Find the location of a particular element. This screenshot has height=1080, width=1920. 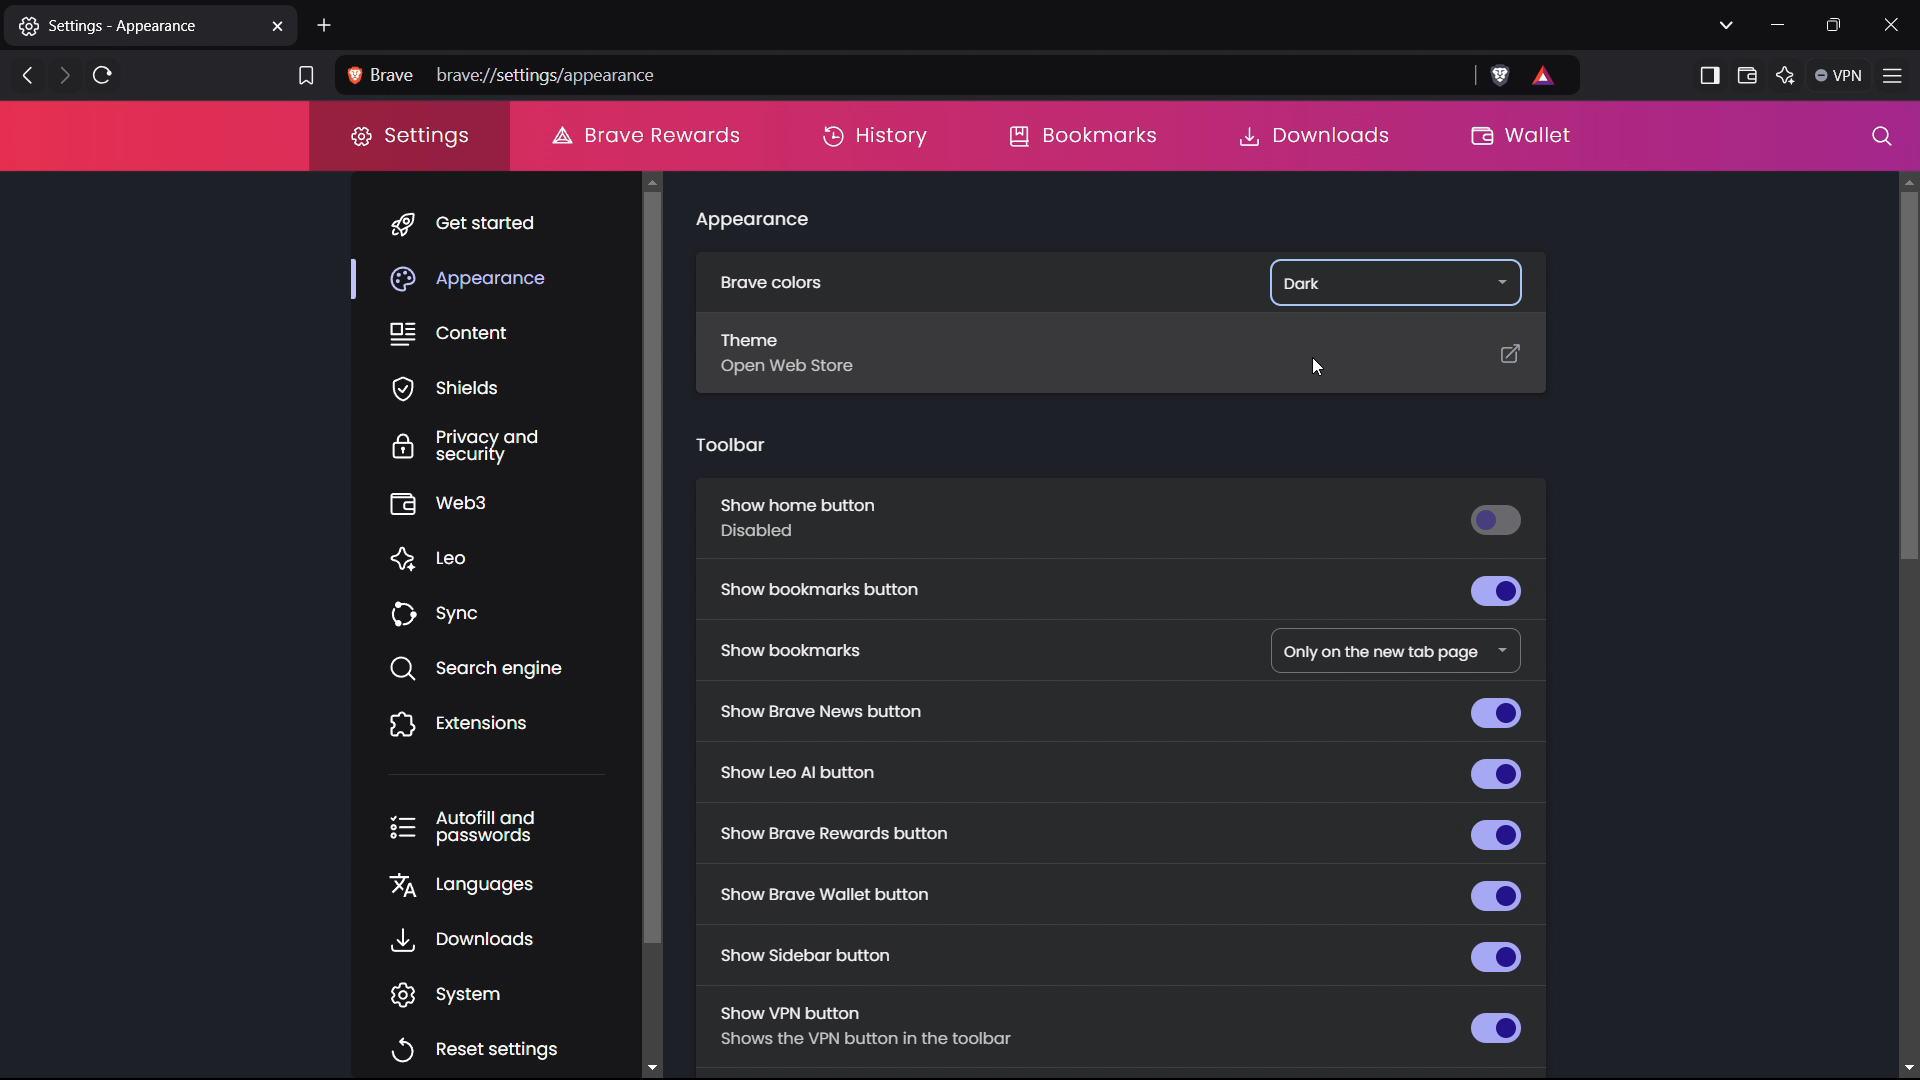

Show bookmarks is located at coordinates (819, 650).